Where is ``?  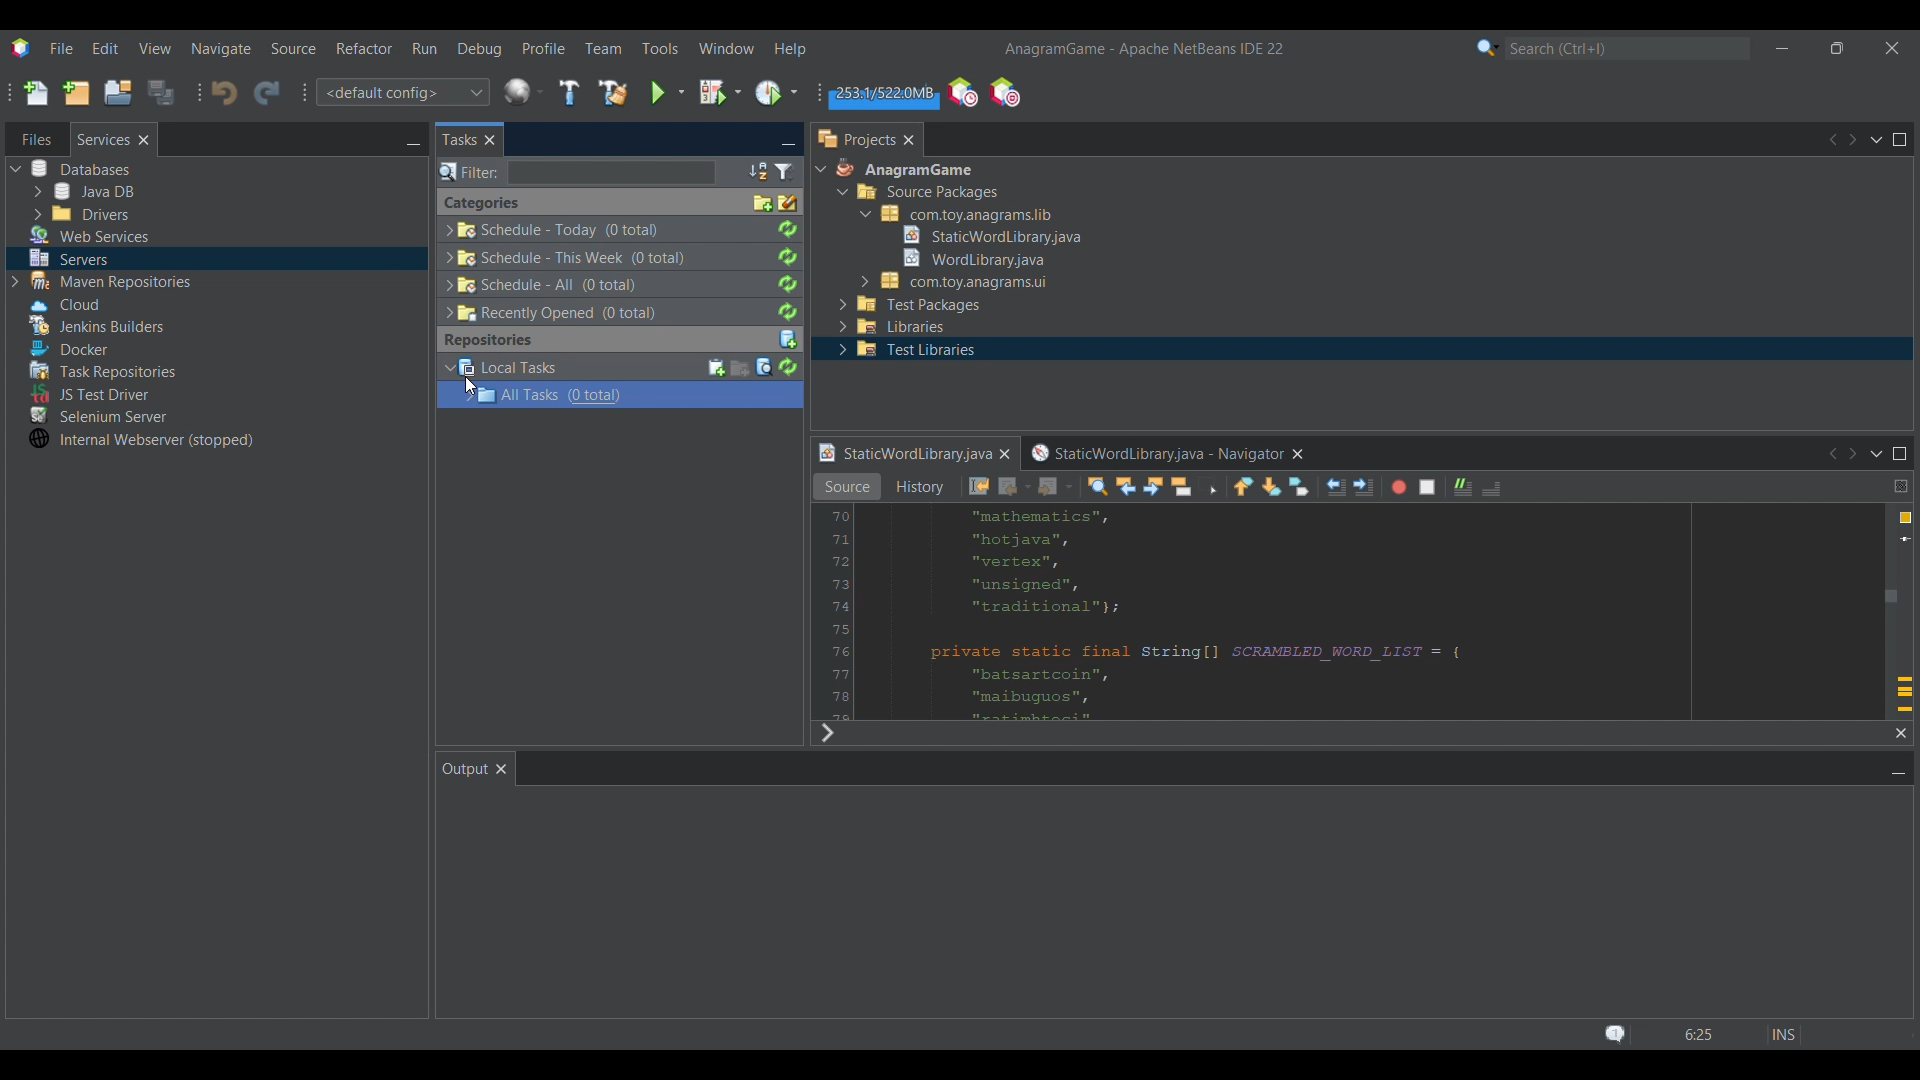  is located at coordinates (88, 236).